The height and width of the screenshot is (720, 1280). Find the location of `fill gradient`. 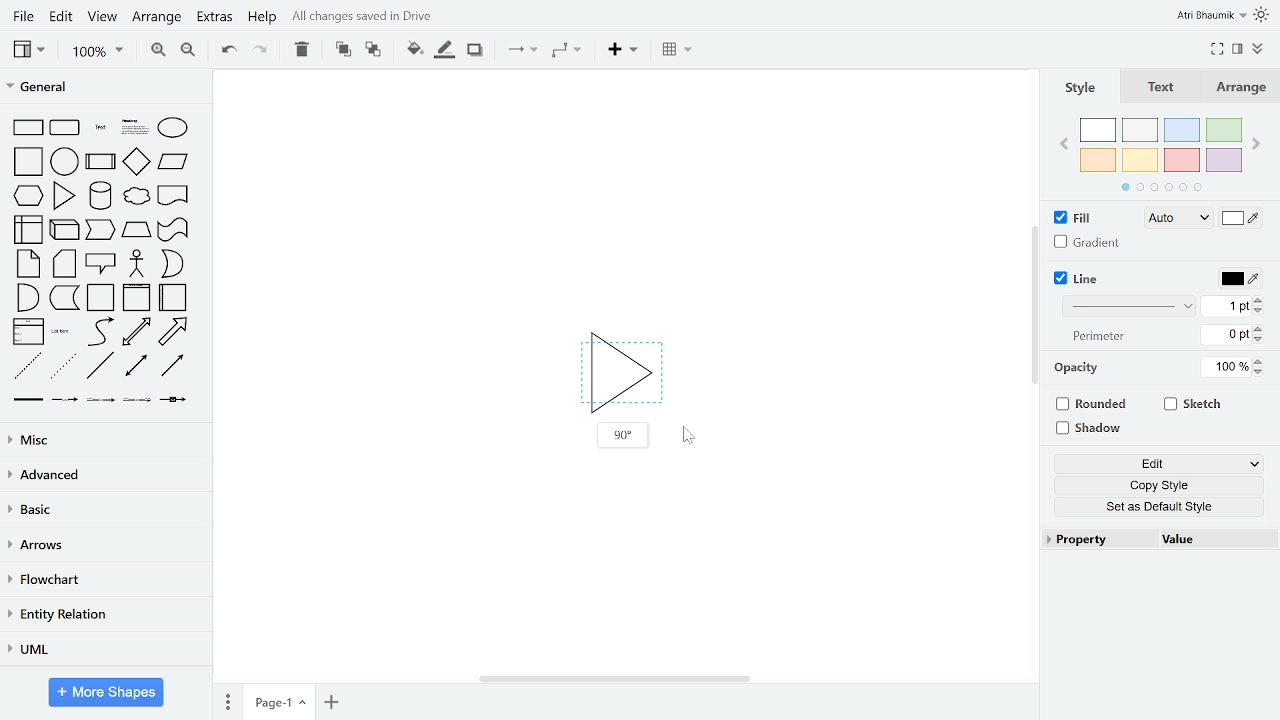

fill gradient is located at coordinates (1088, 243).